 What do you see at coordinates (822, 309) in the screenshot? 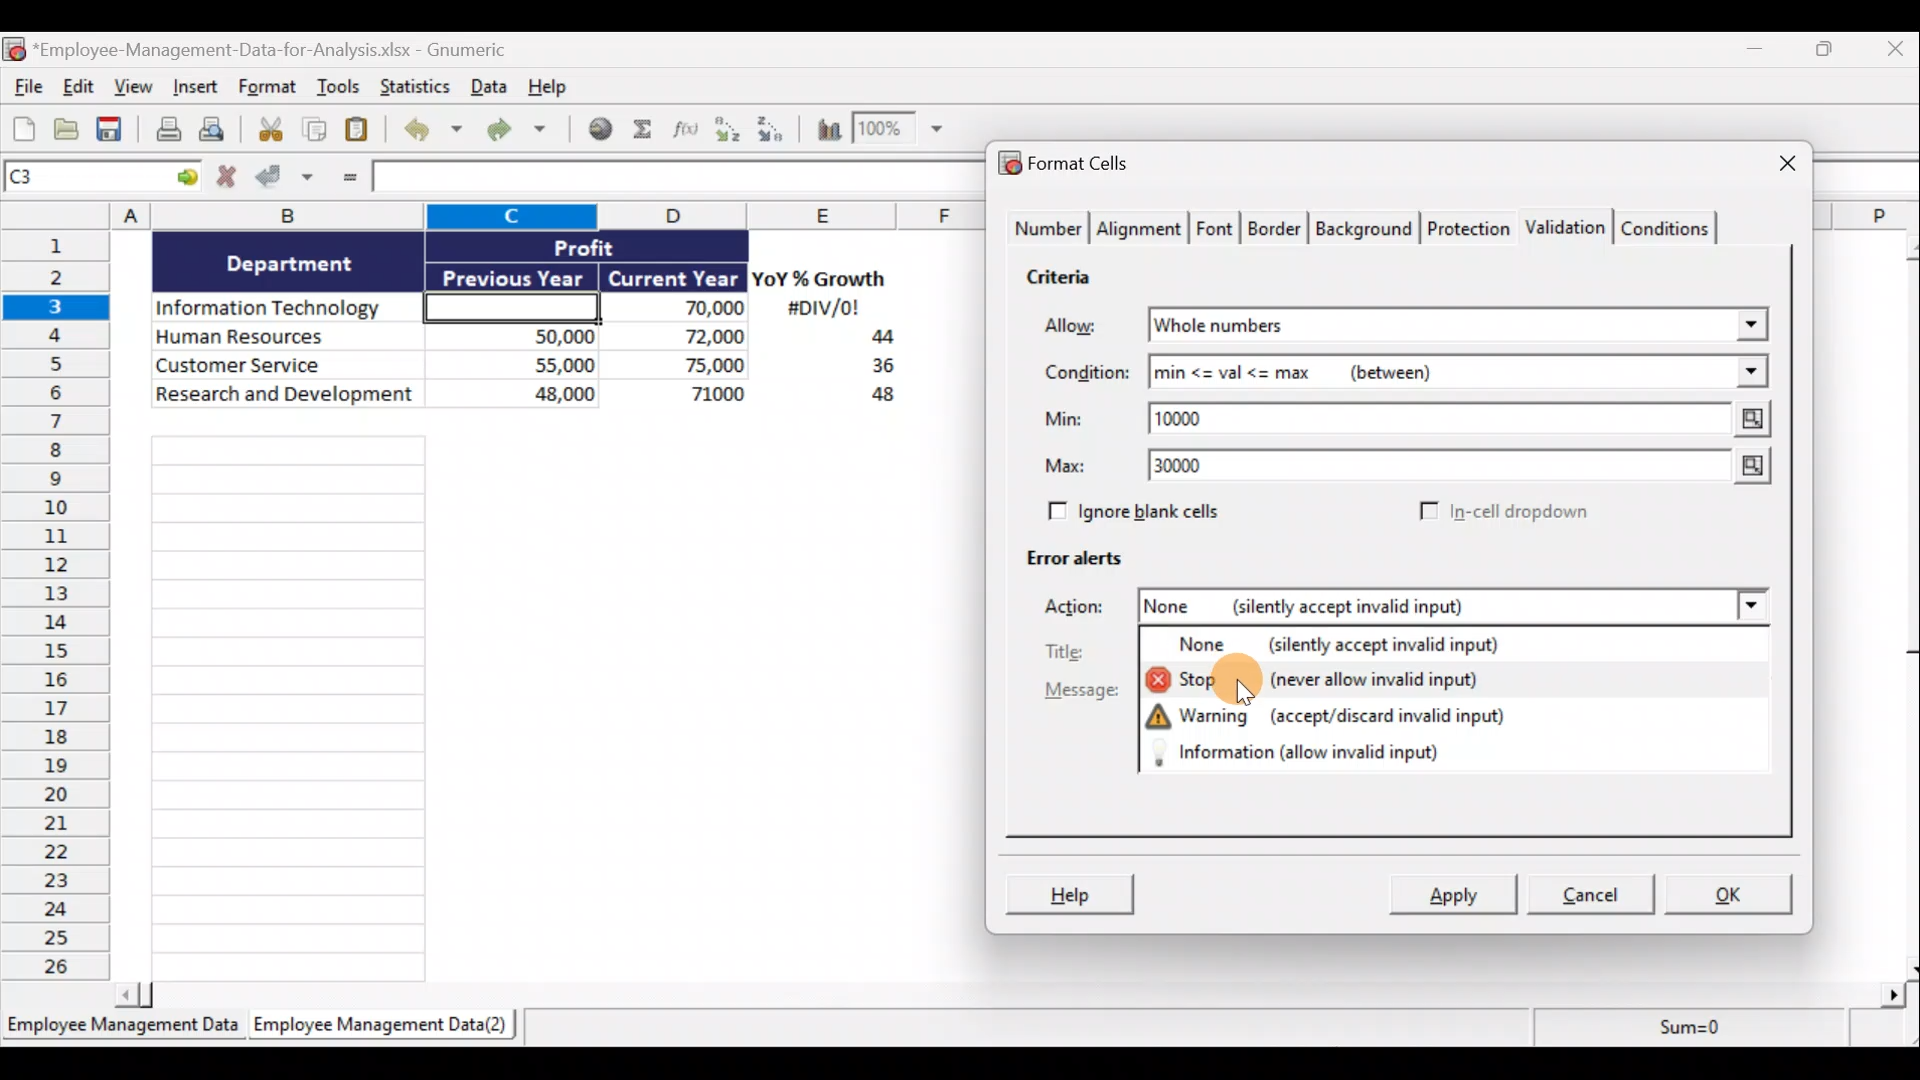
I see `#DIV/0!` at bounding box center [822, 309].